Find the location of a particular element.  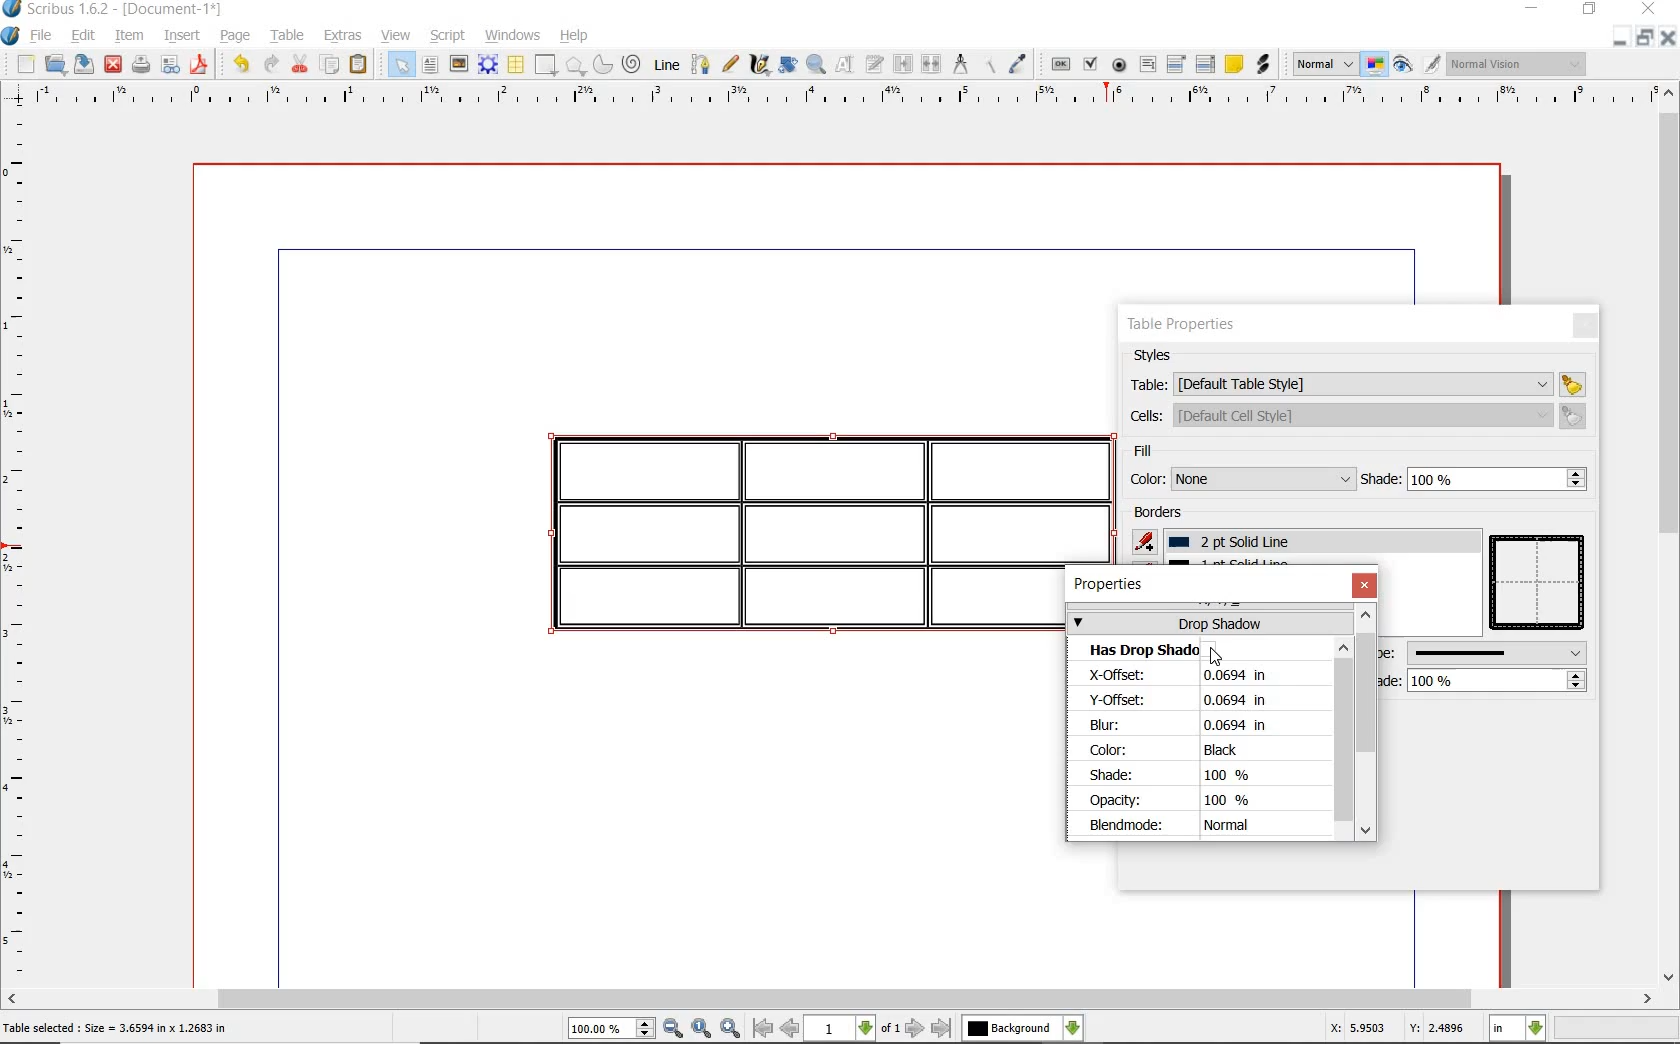

measurements is located at coordinates (961, 63).